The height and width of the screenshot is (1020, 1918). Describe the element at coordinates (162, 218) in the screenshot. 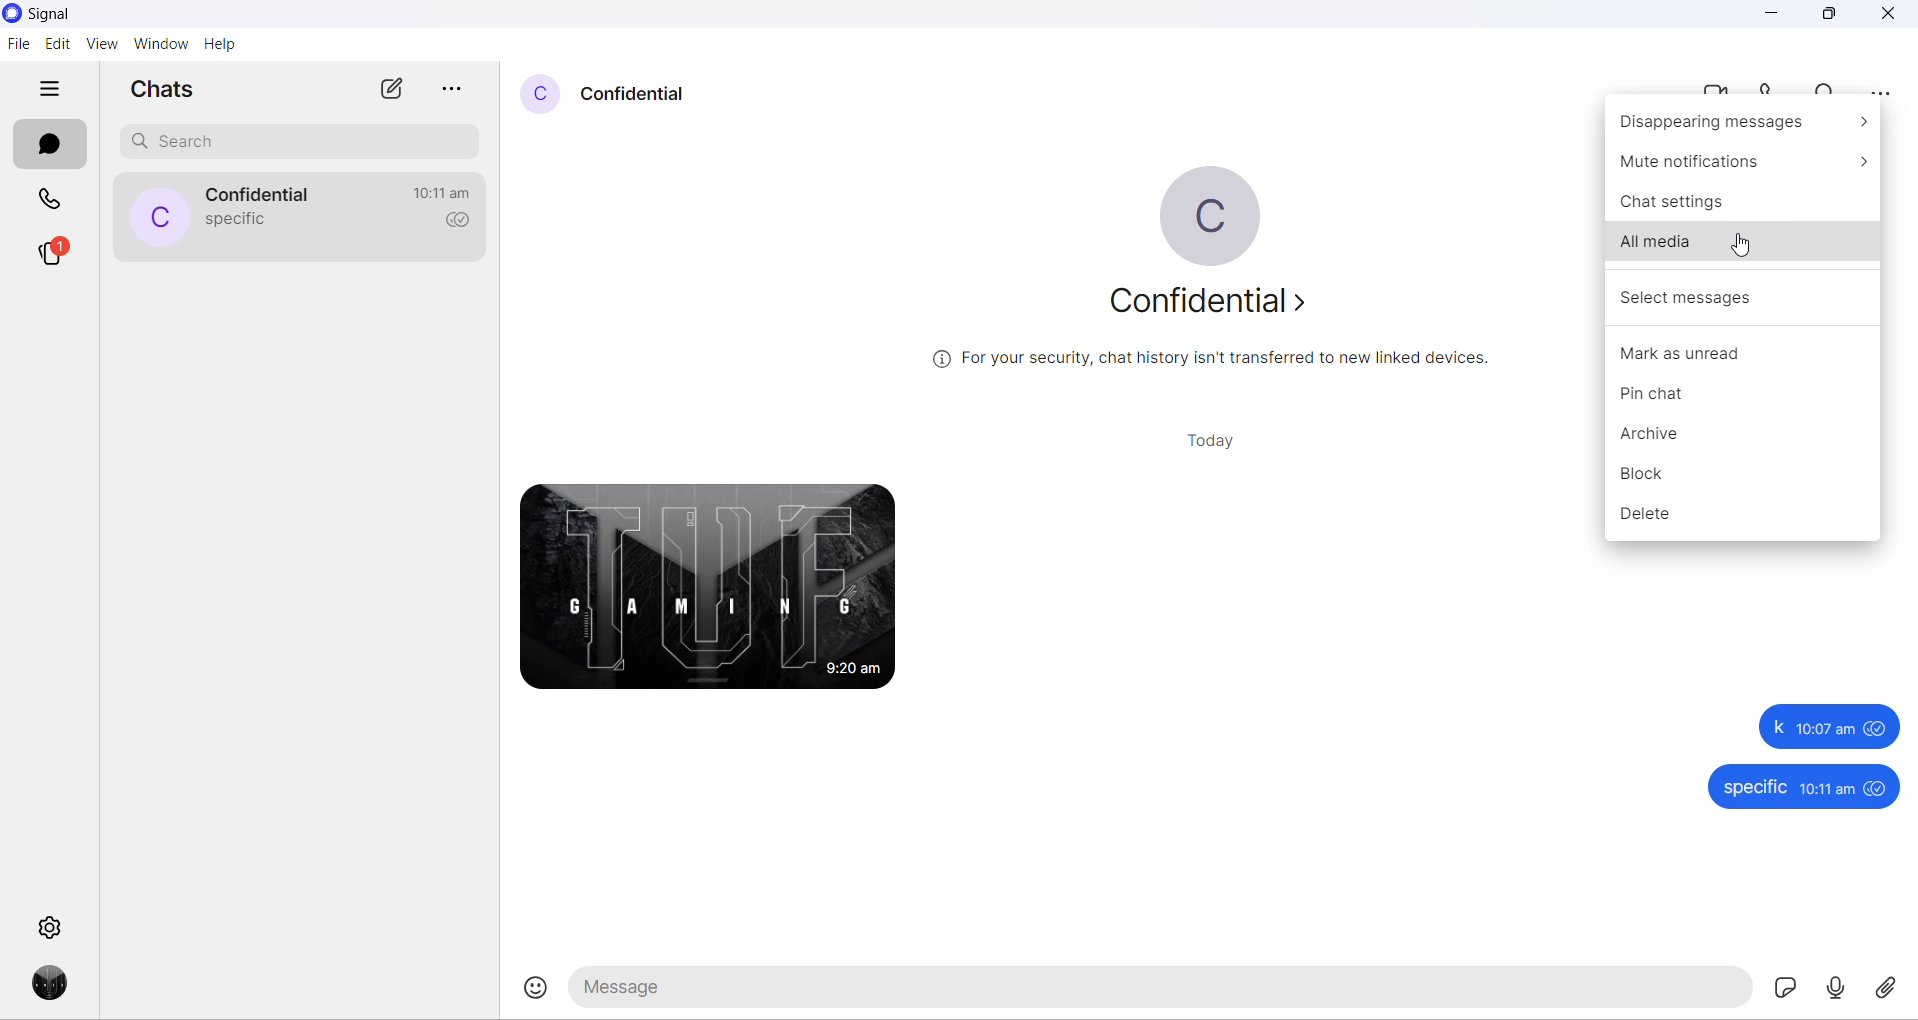

I see `profile picture` at that location.